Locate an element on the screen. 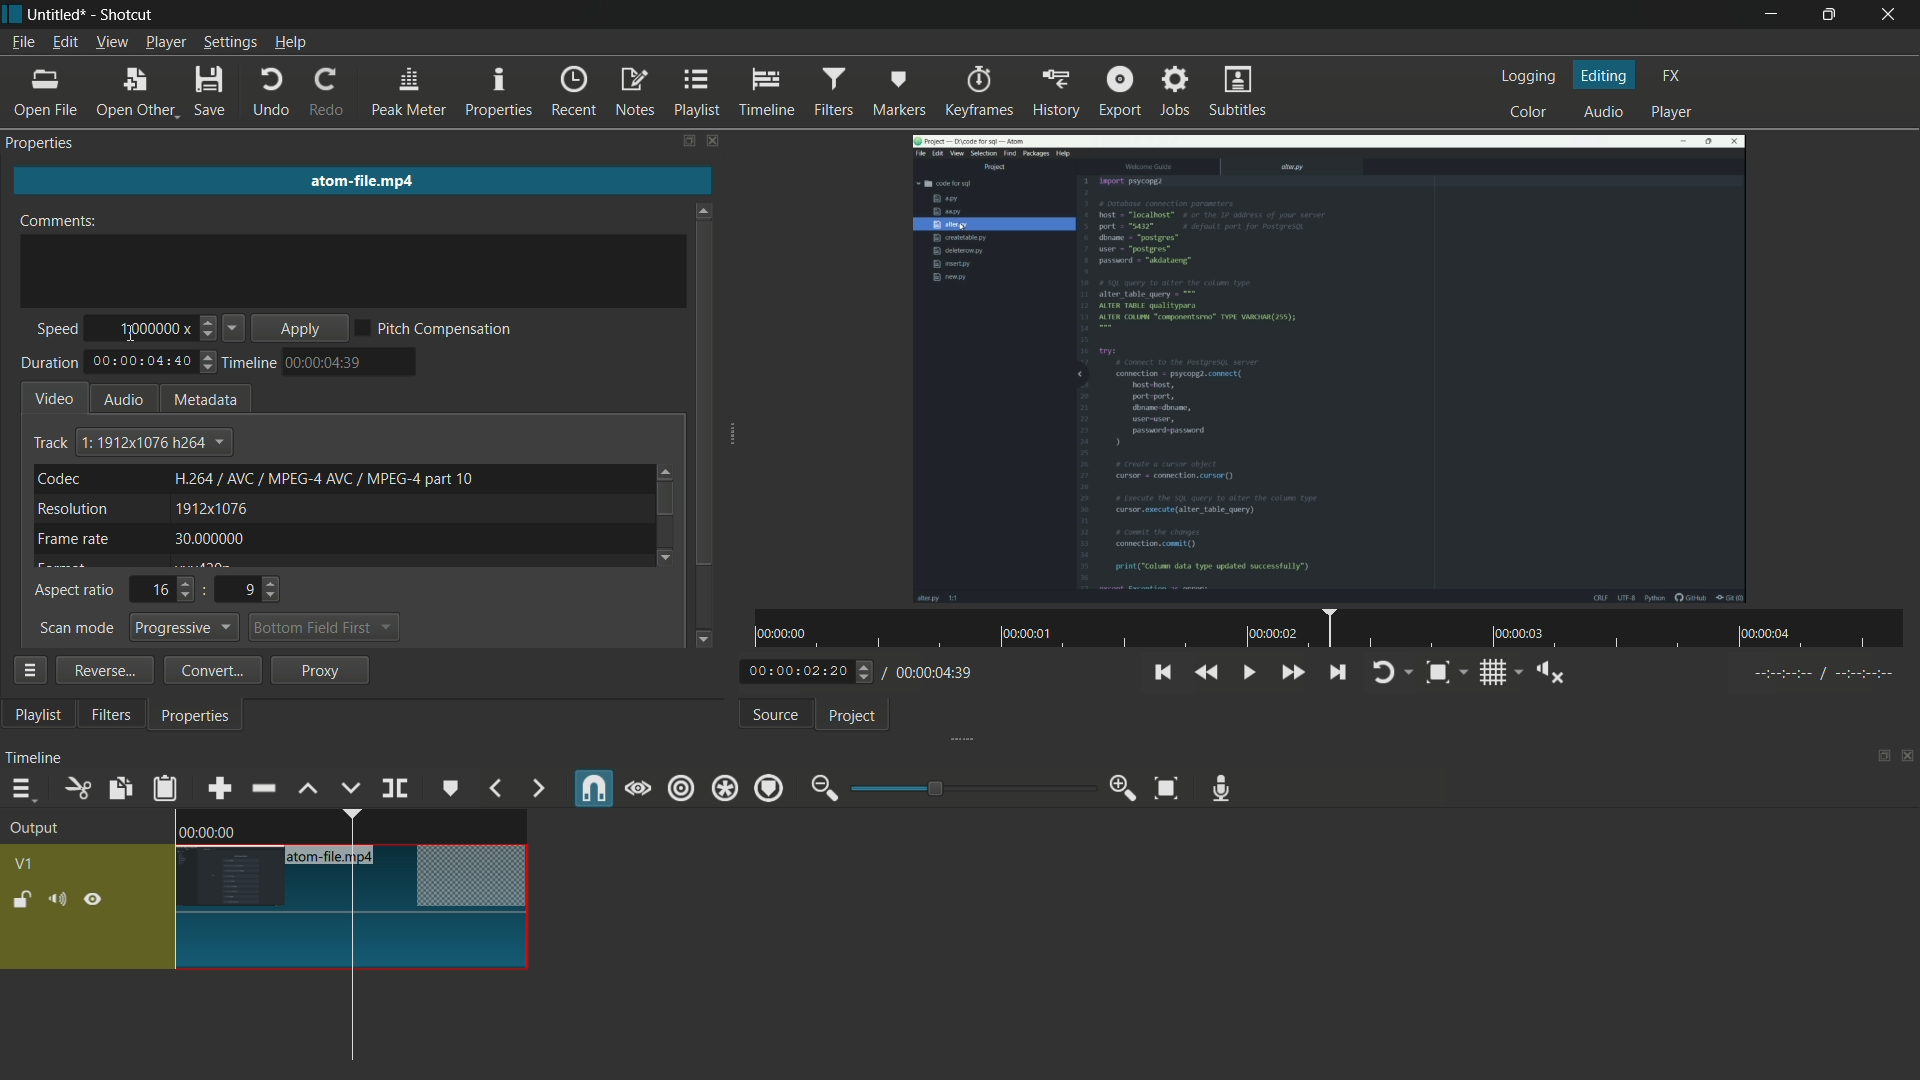  open file is located at coordinates (44, 95).